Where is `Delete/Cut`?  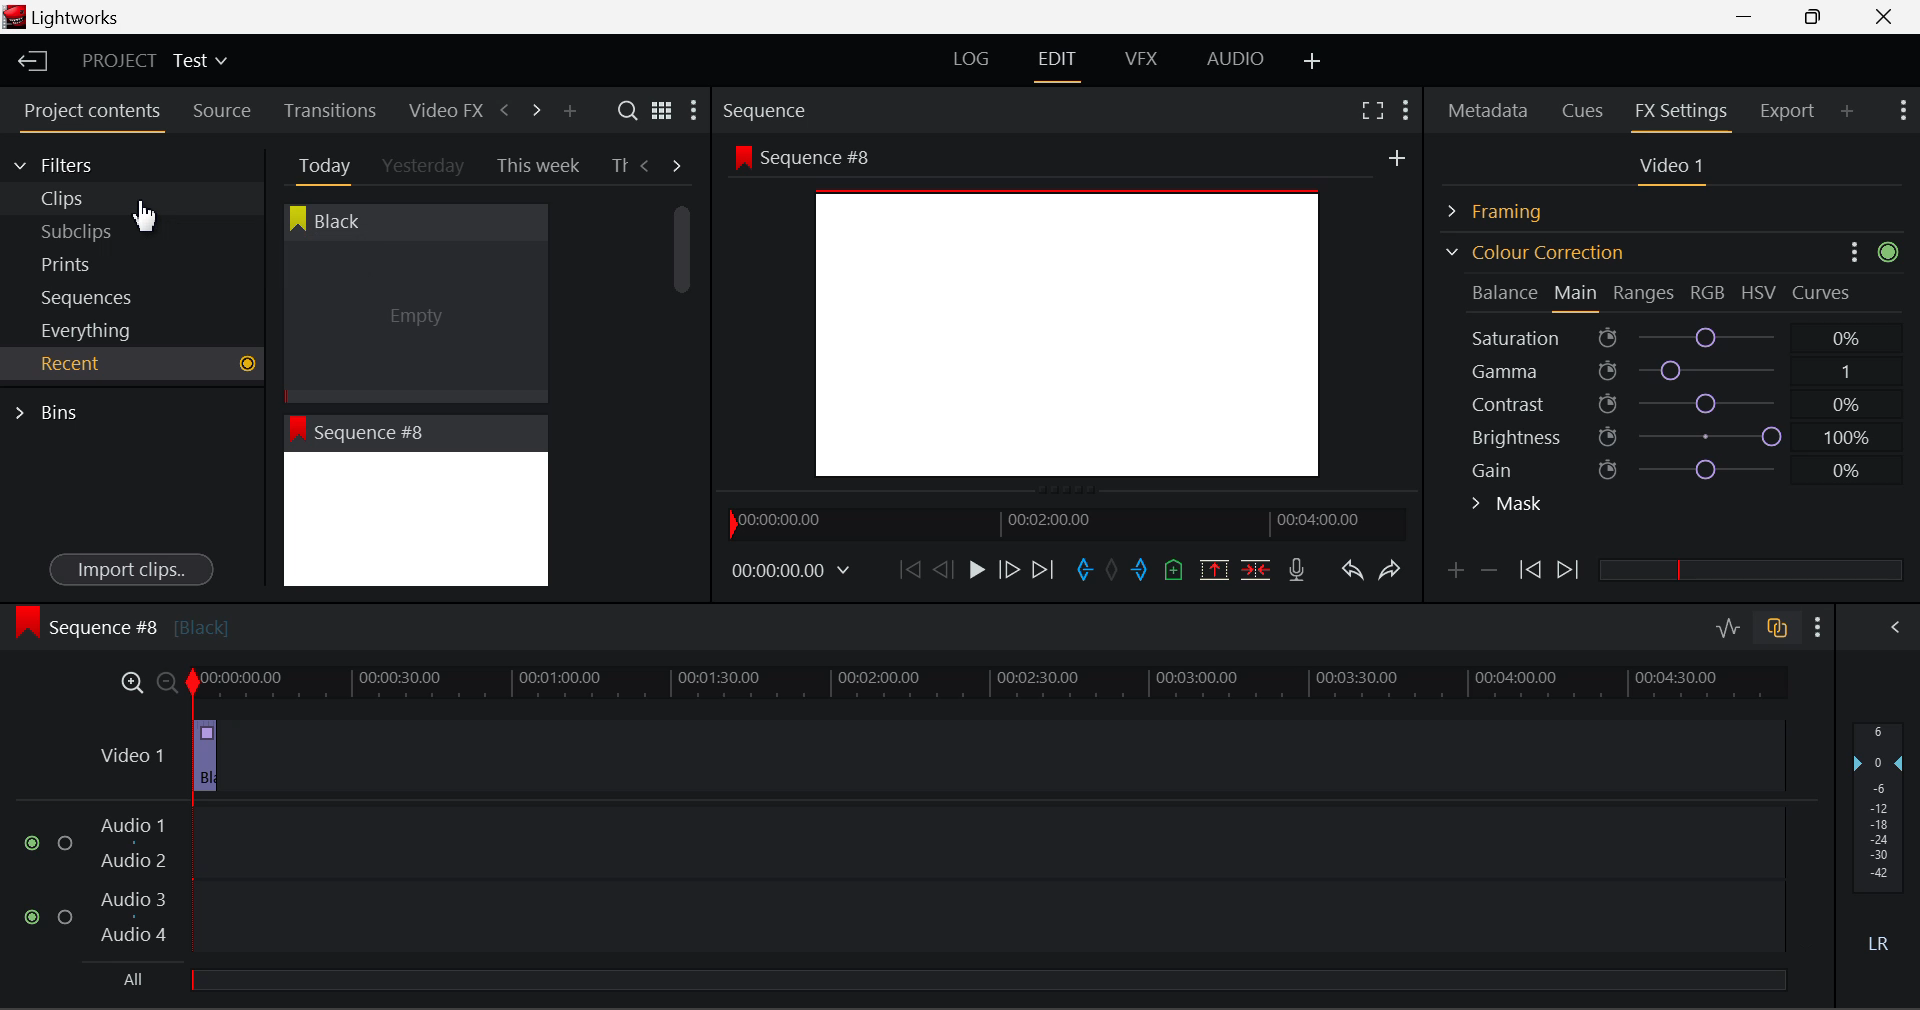
Delete/Cut is located at coordinates (1256, 569).